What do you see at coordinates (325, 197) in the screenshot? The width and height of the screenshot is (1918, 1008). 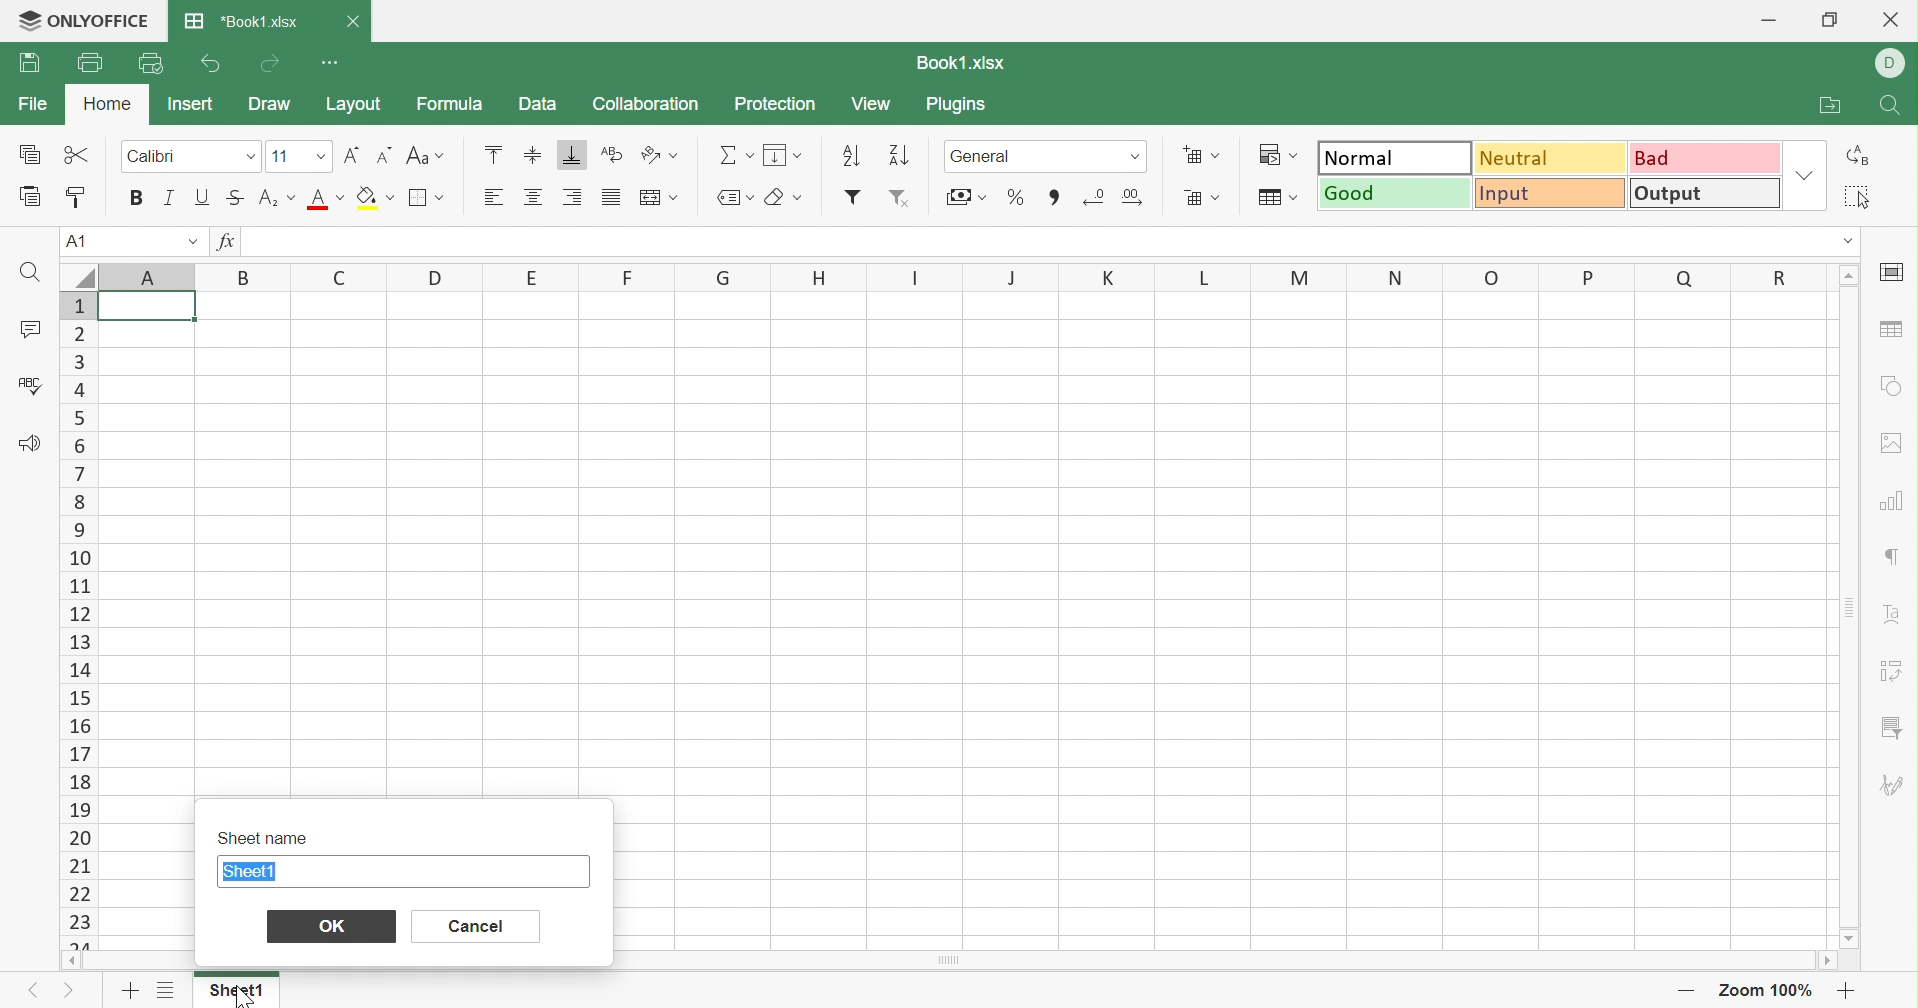 I see `Font color` at bounding box center [325, 197].